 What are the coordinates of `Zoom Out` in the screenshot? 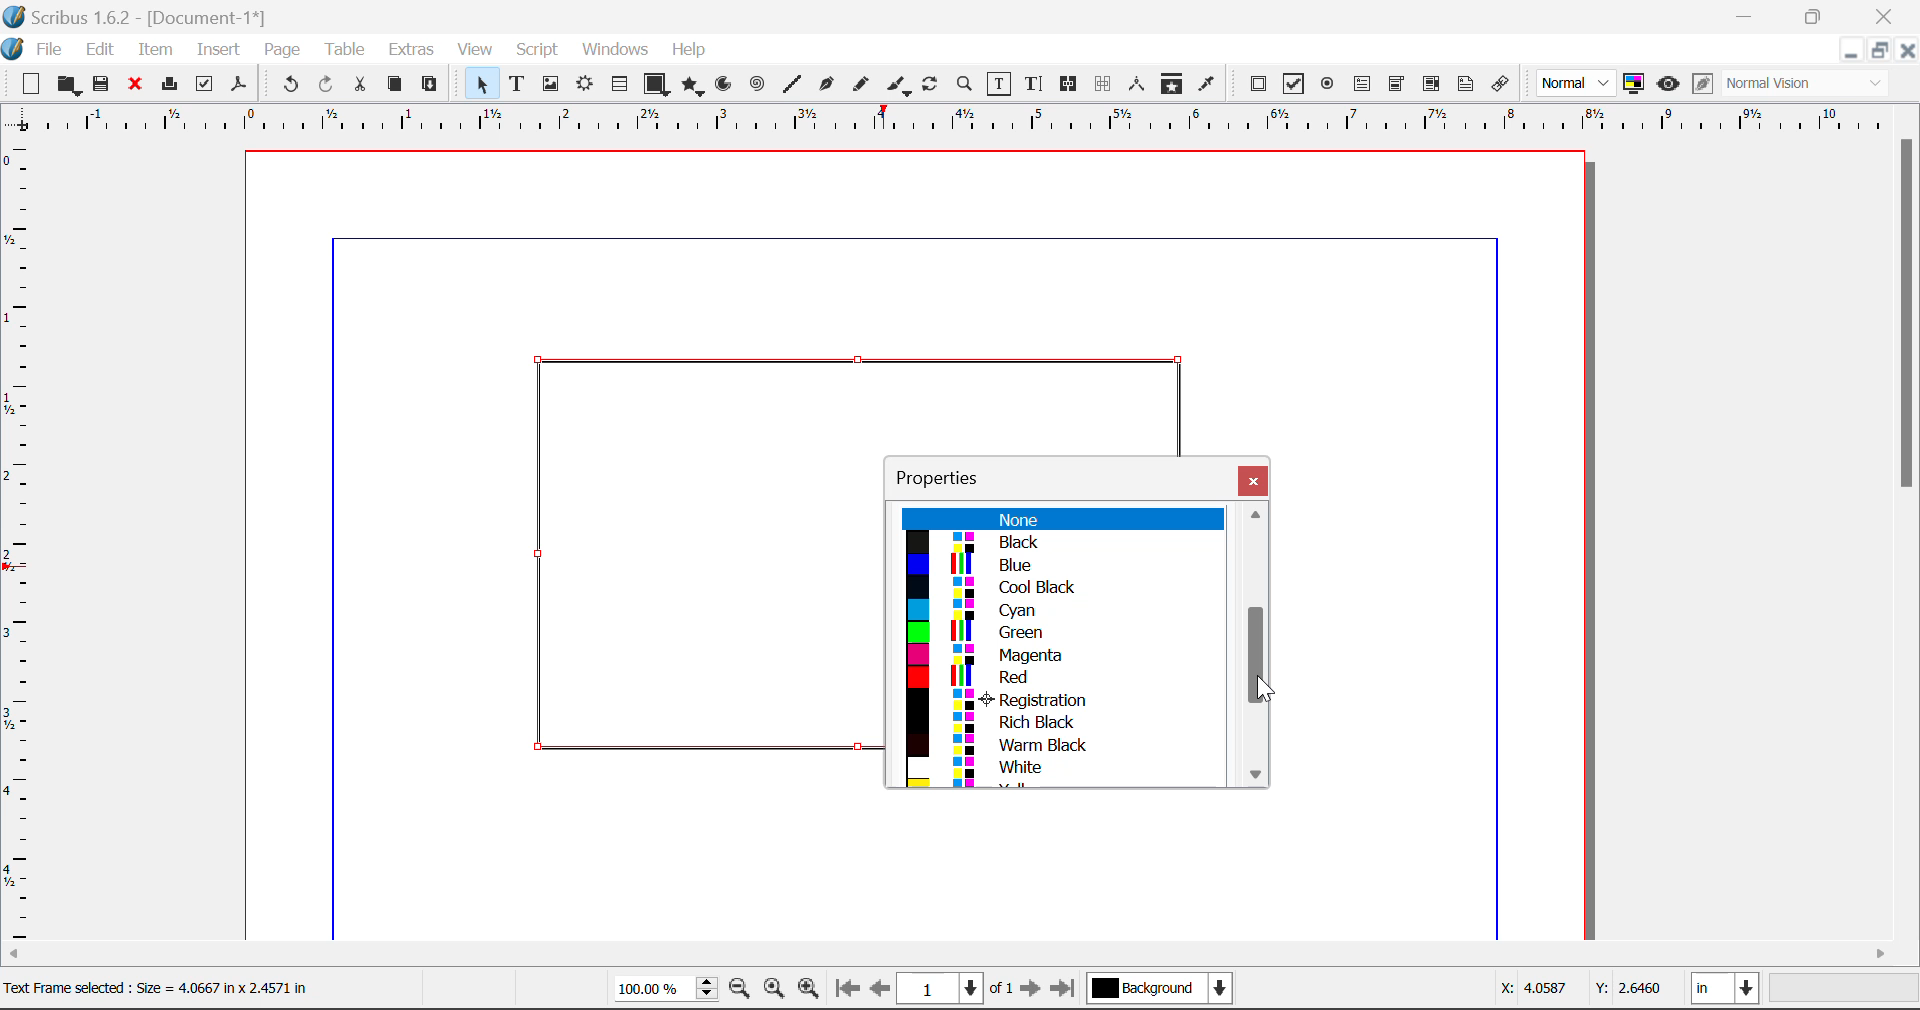 It's located at (742, 991).